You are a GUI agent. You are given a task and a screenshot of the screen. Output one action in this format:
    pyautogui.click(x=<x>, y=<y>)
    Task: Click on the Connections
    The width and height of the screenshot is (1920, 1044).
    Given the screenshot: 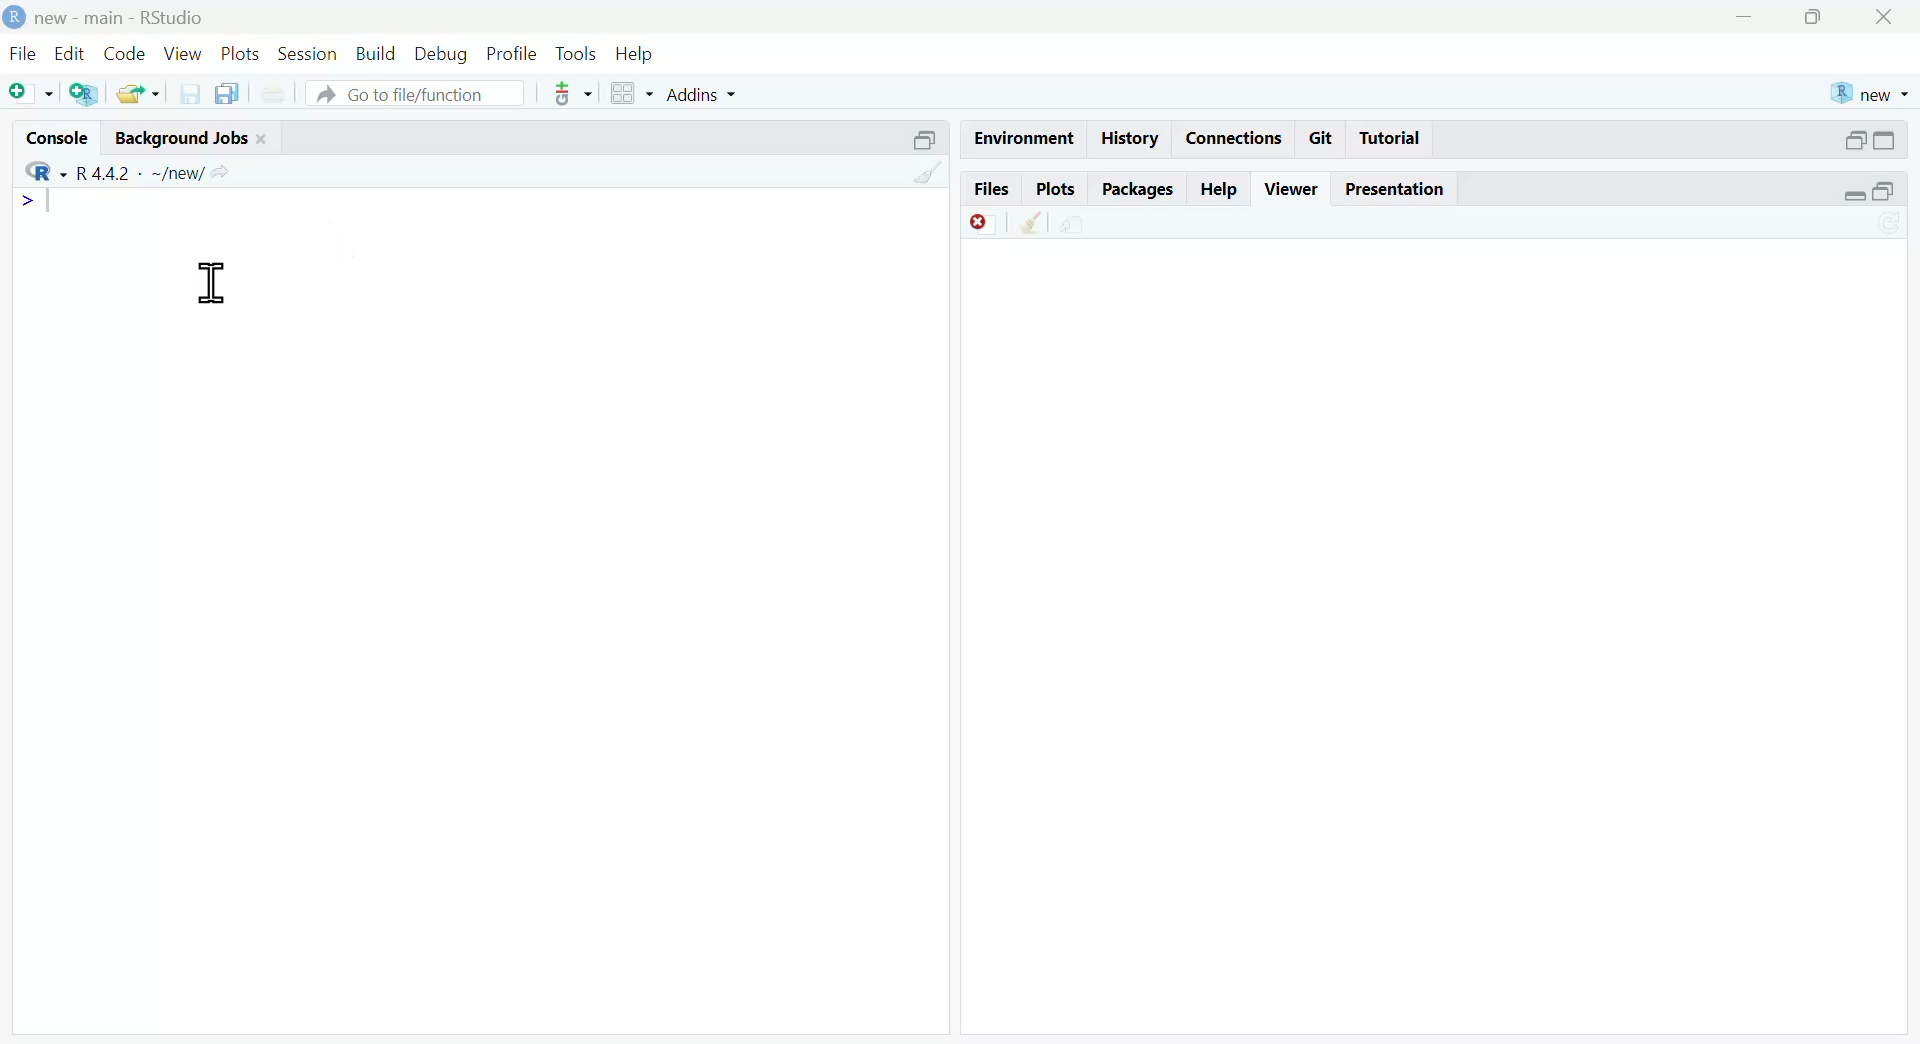 What is the action you would take?
    pyautogui.click(x=1237, y=135)
    